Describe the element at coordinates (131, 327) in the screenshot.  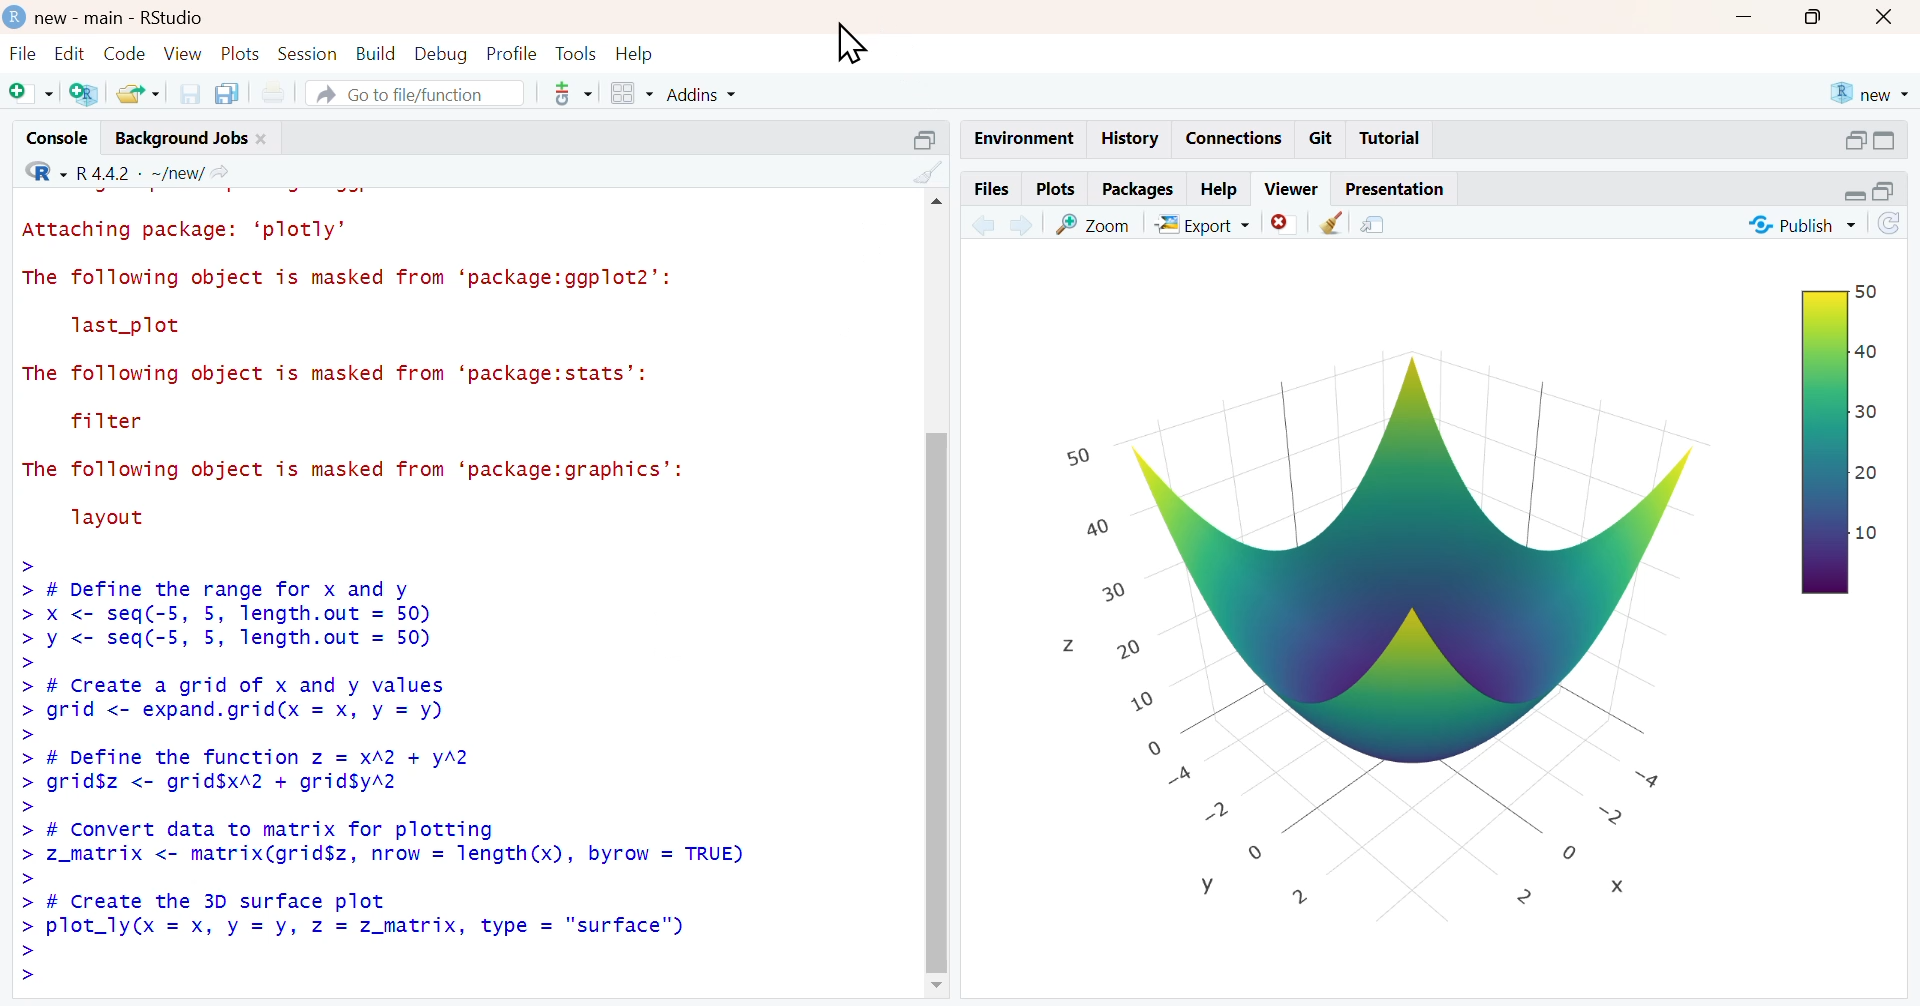
I see `last_plot` at that location.